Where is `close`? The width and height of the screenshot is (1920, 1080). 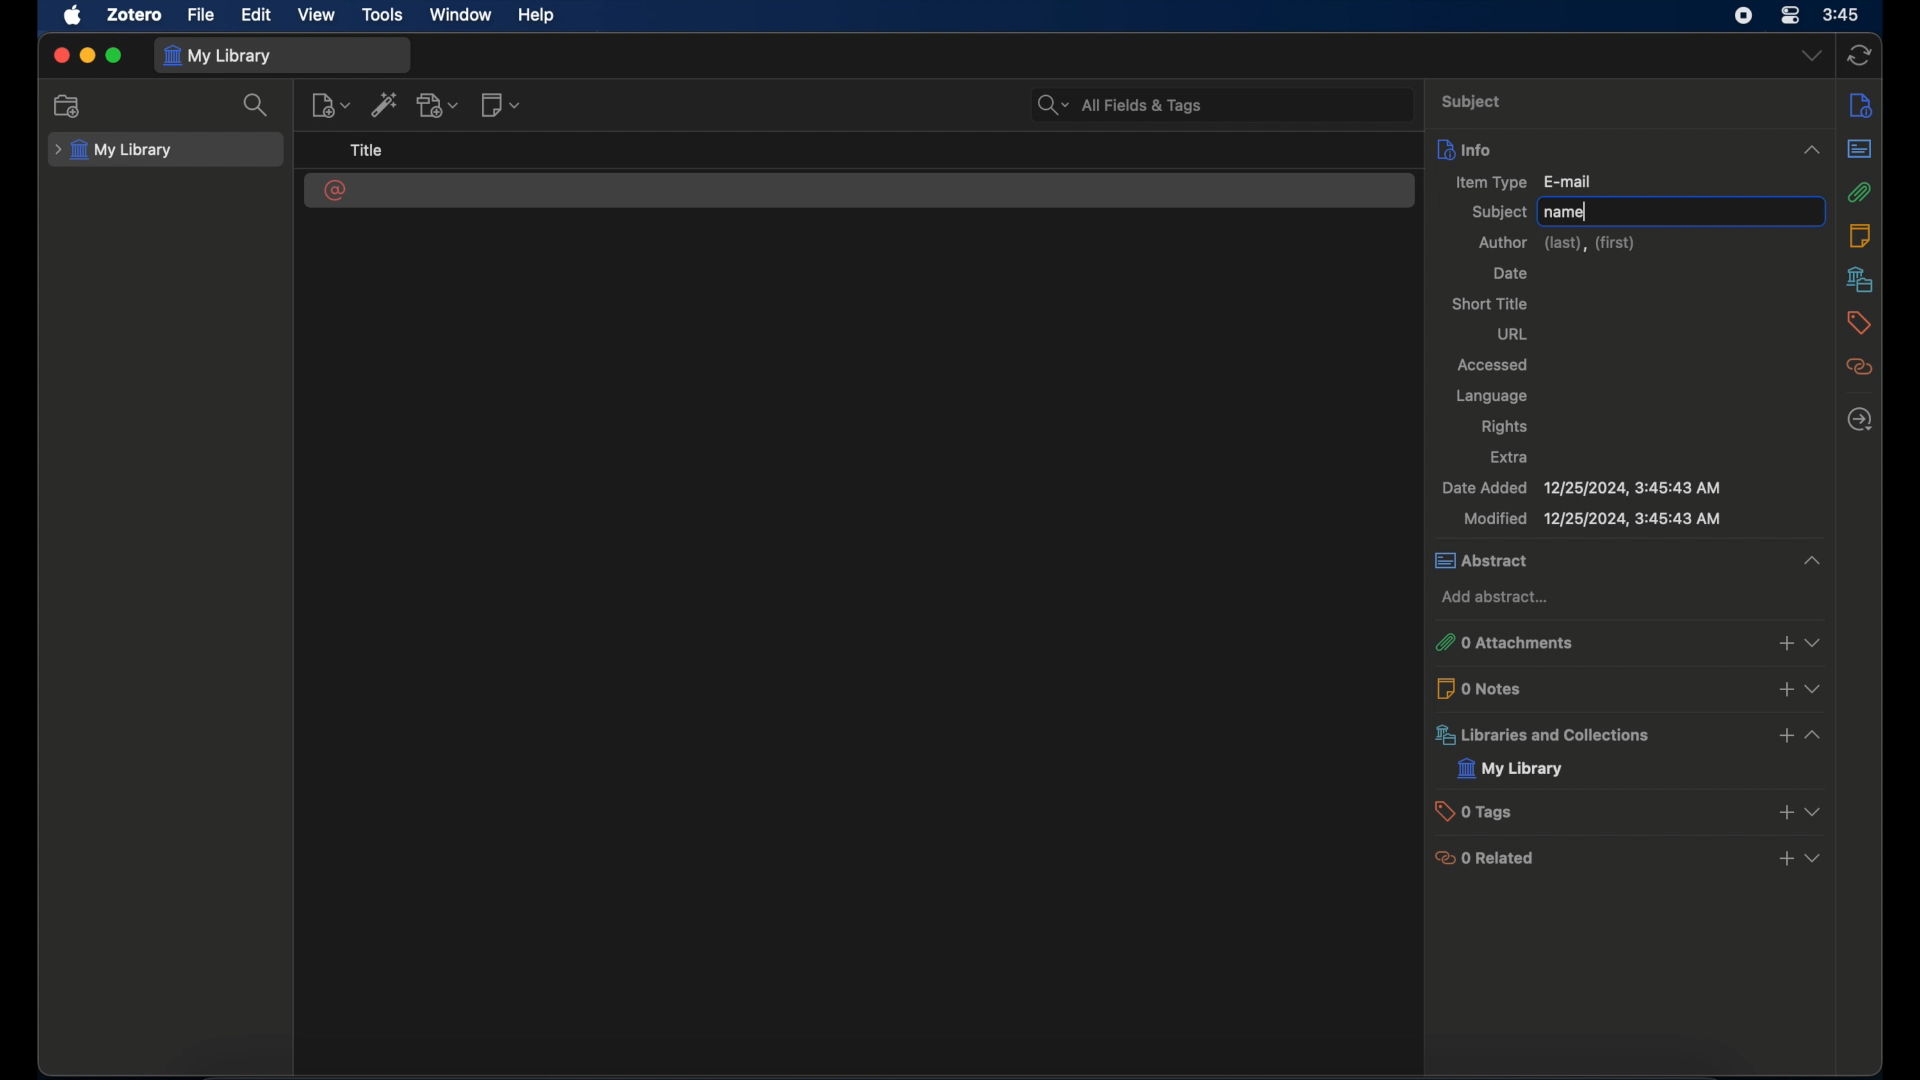 close is located at coordinates (60, 55).